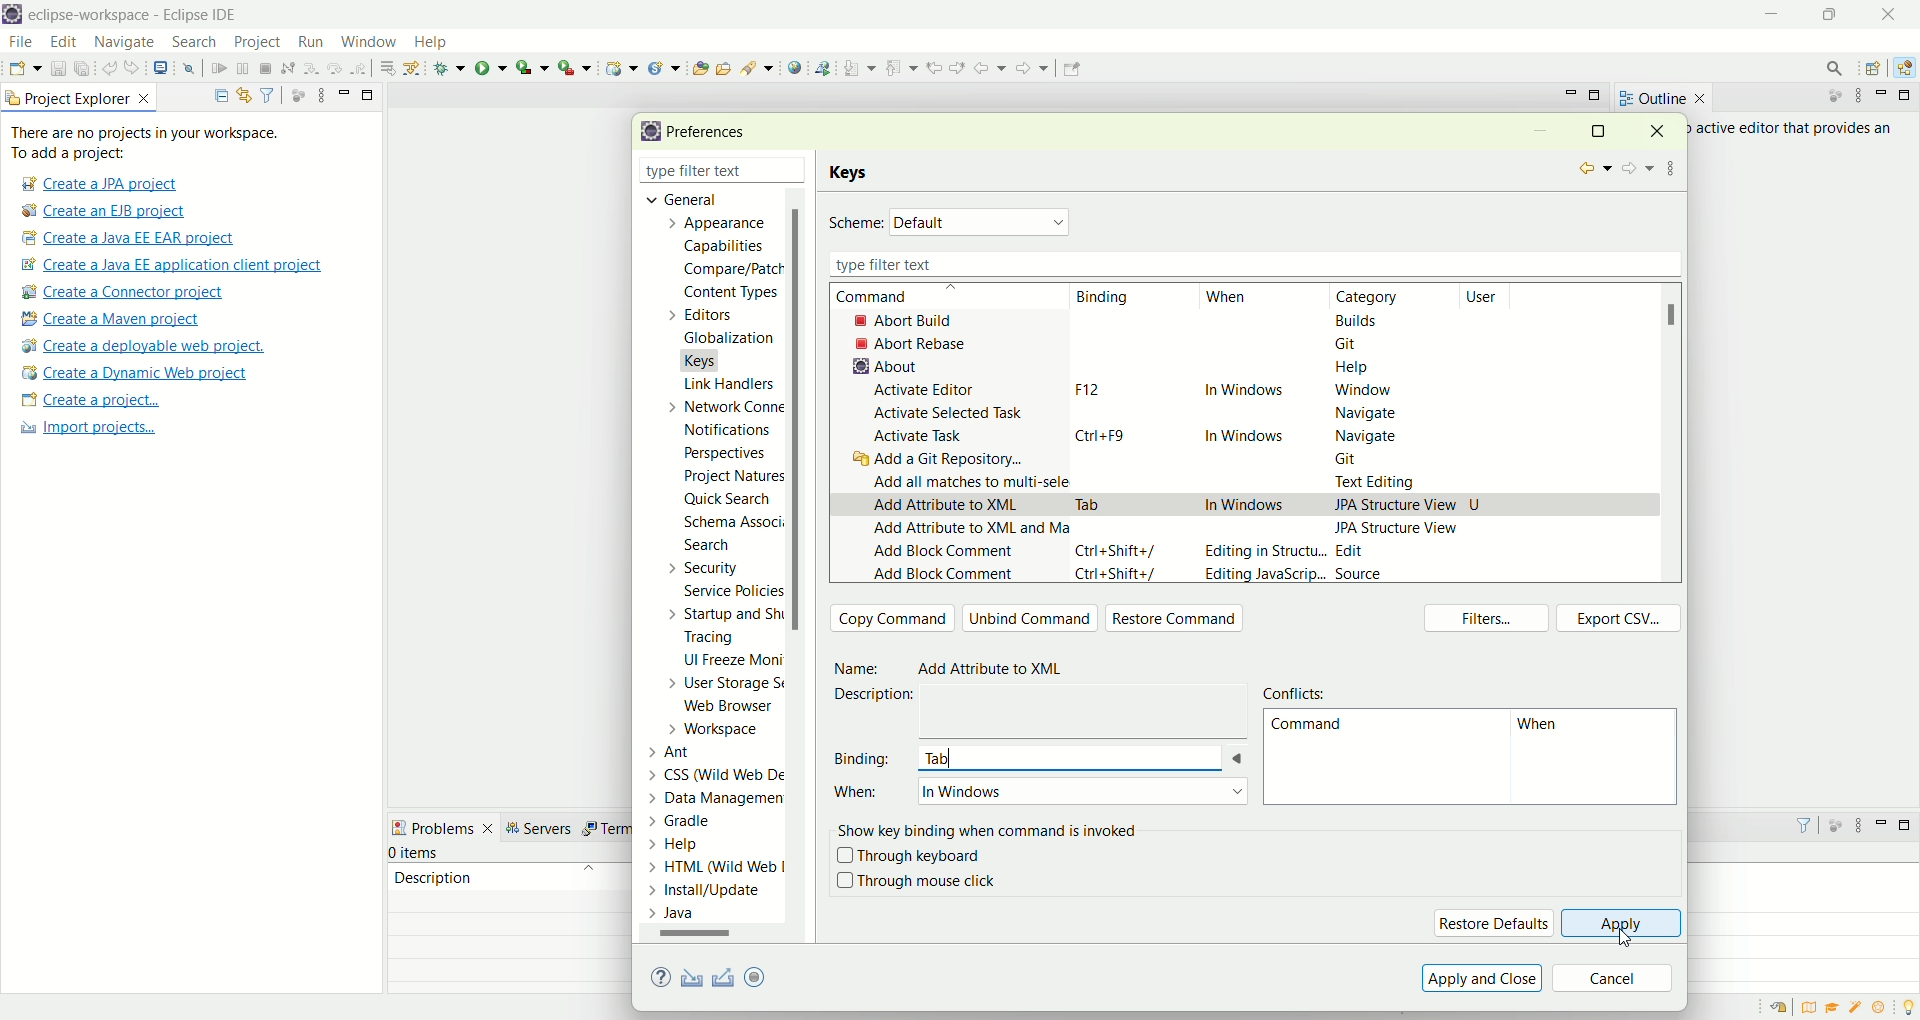 The image size is (1920, 1020). Describe the element at coordinates (105, 212) in the screenshot. I see `create a EJB project` at that location.